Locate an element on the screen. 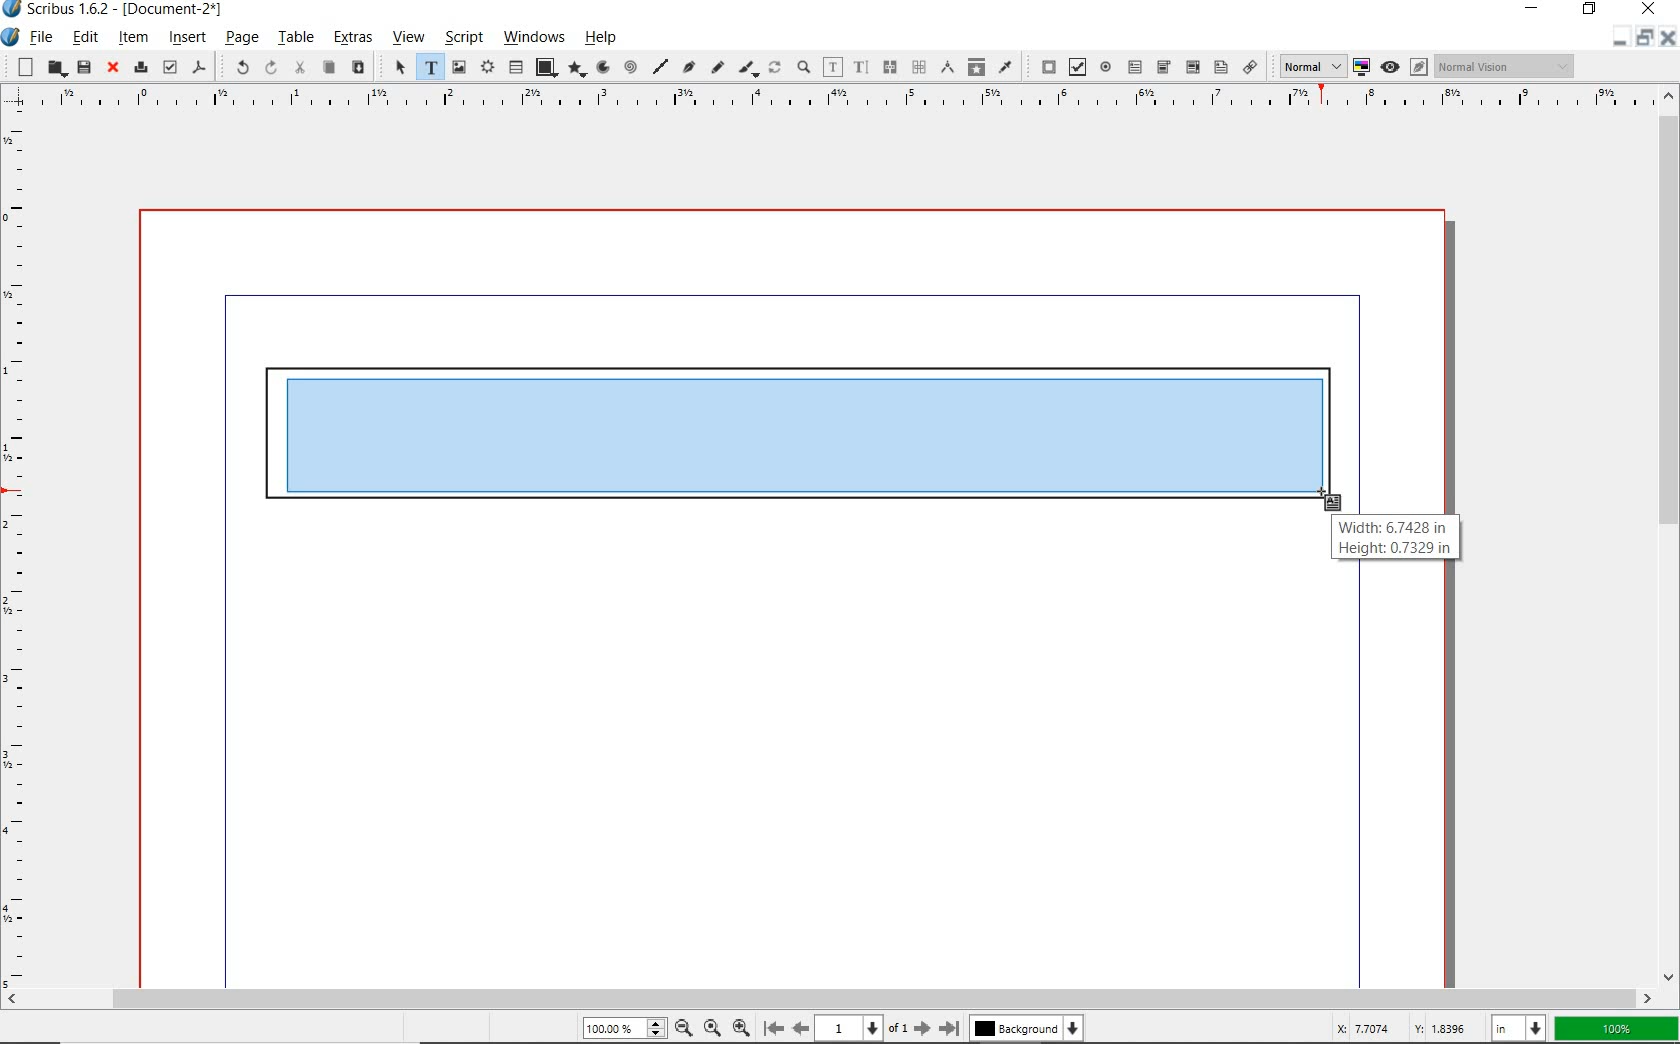 Image resolution: width=1680 pixels, height=1044 pixels. page is located at coordinates (242, 37).